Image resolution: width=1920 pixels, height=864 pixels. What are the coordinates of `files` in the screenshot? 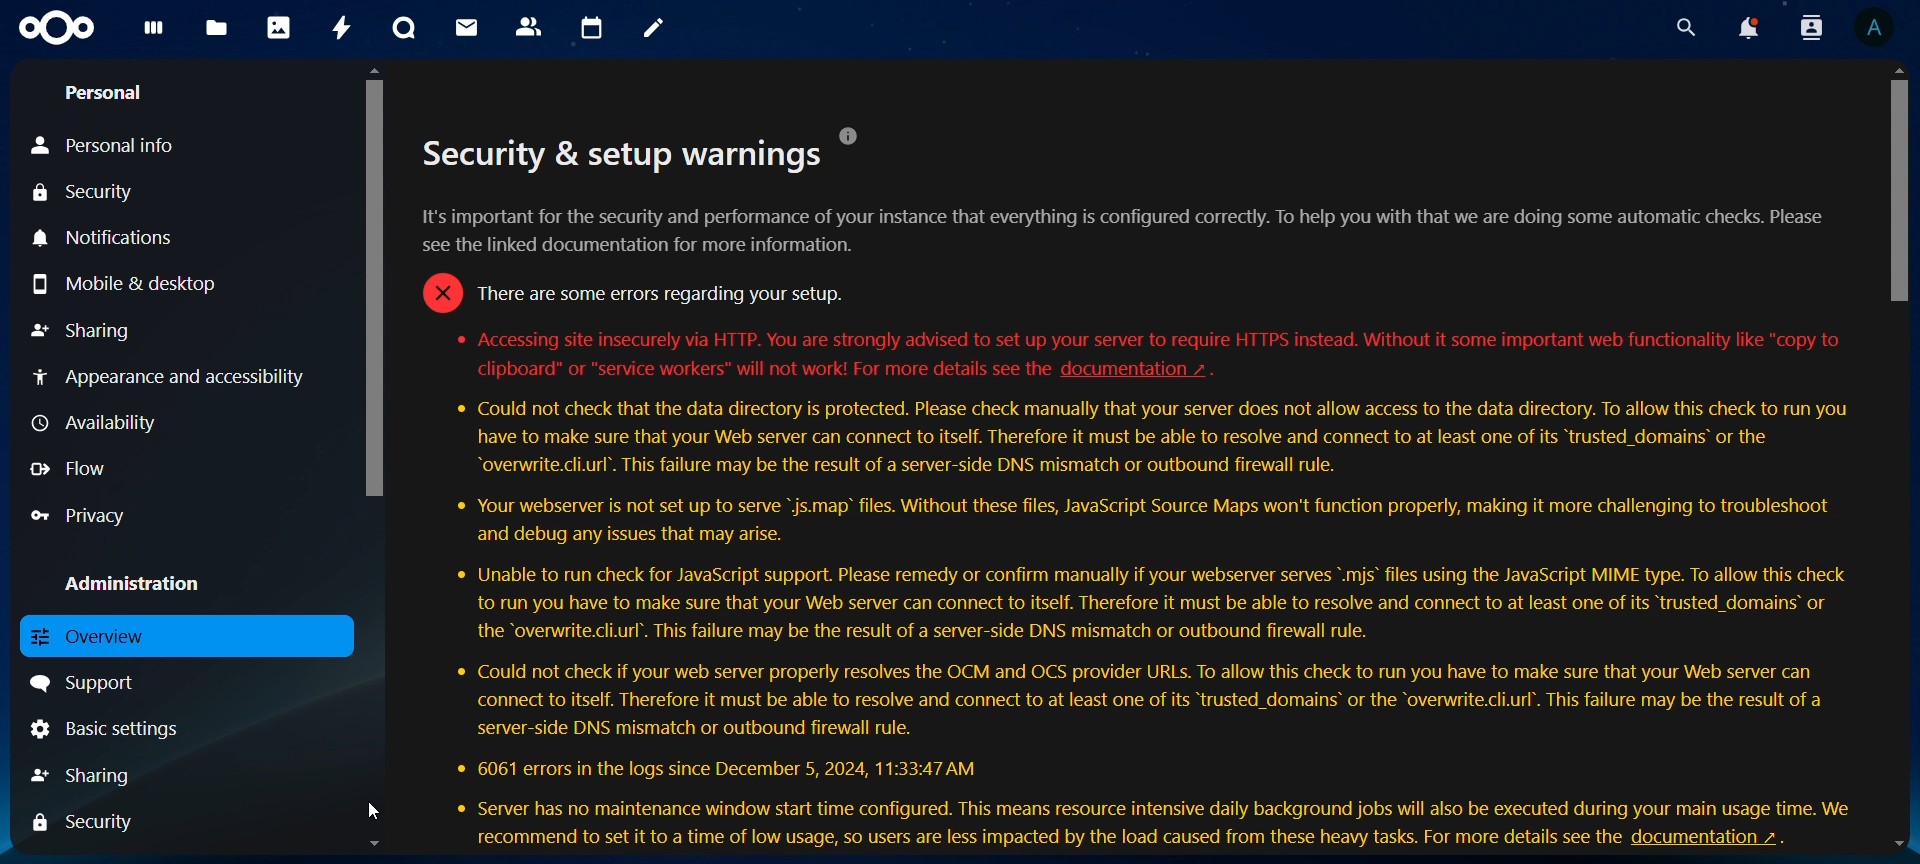 It's located at (218, 28).